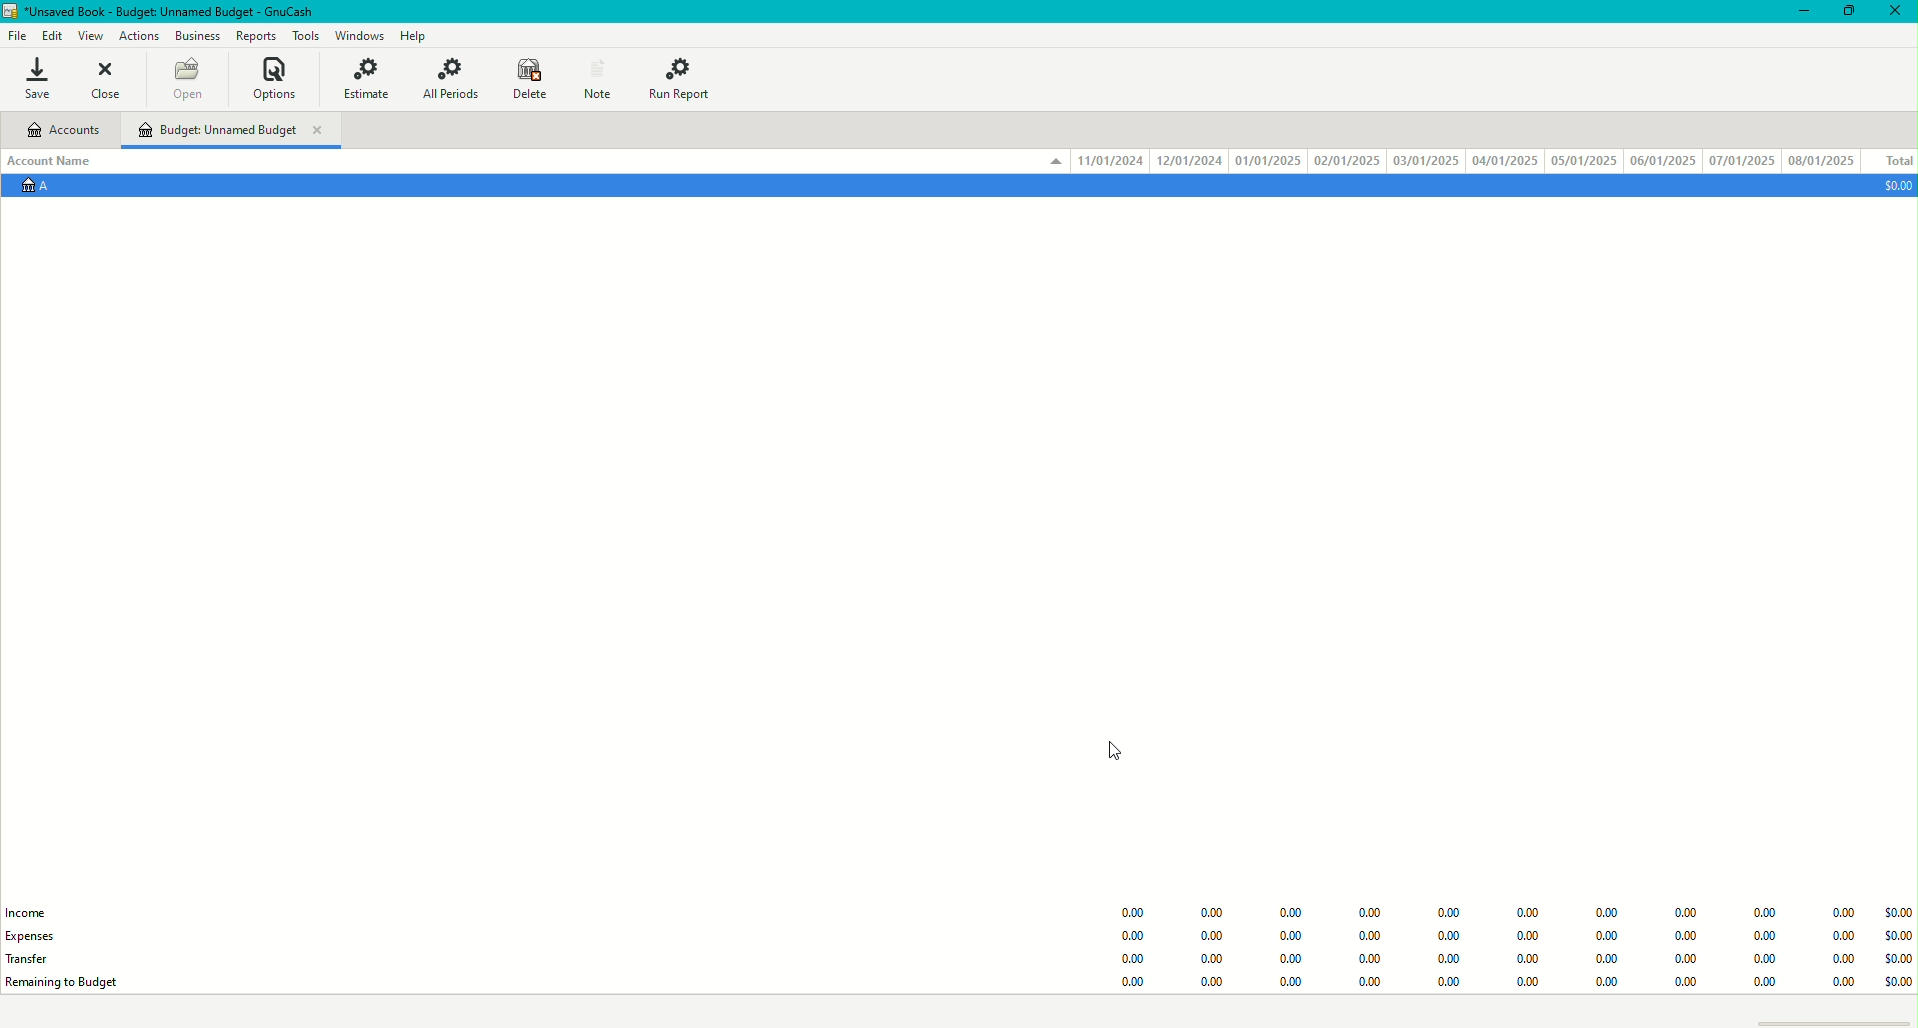 Image resolution: width=1918 pixels, height=1028 pixels. What do you see at coordinates (256, 37) in the screenshot?
I see `Reports` at bounding box center [256, 37].